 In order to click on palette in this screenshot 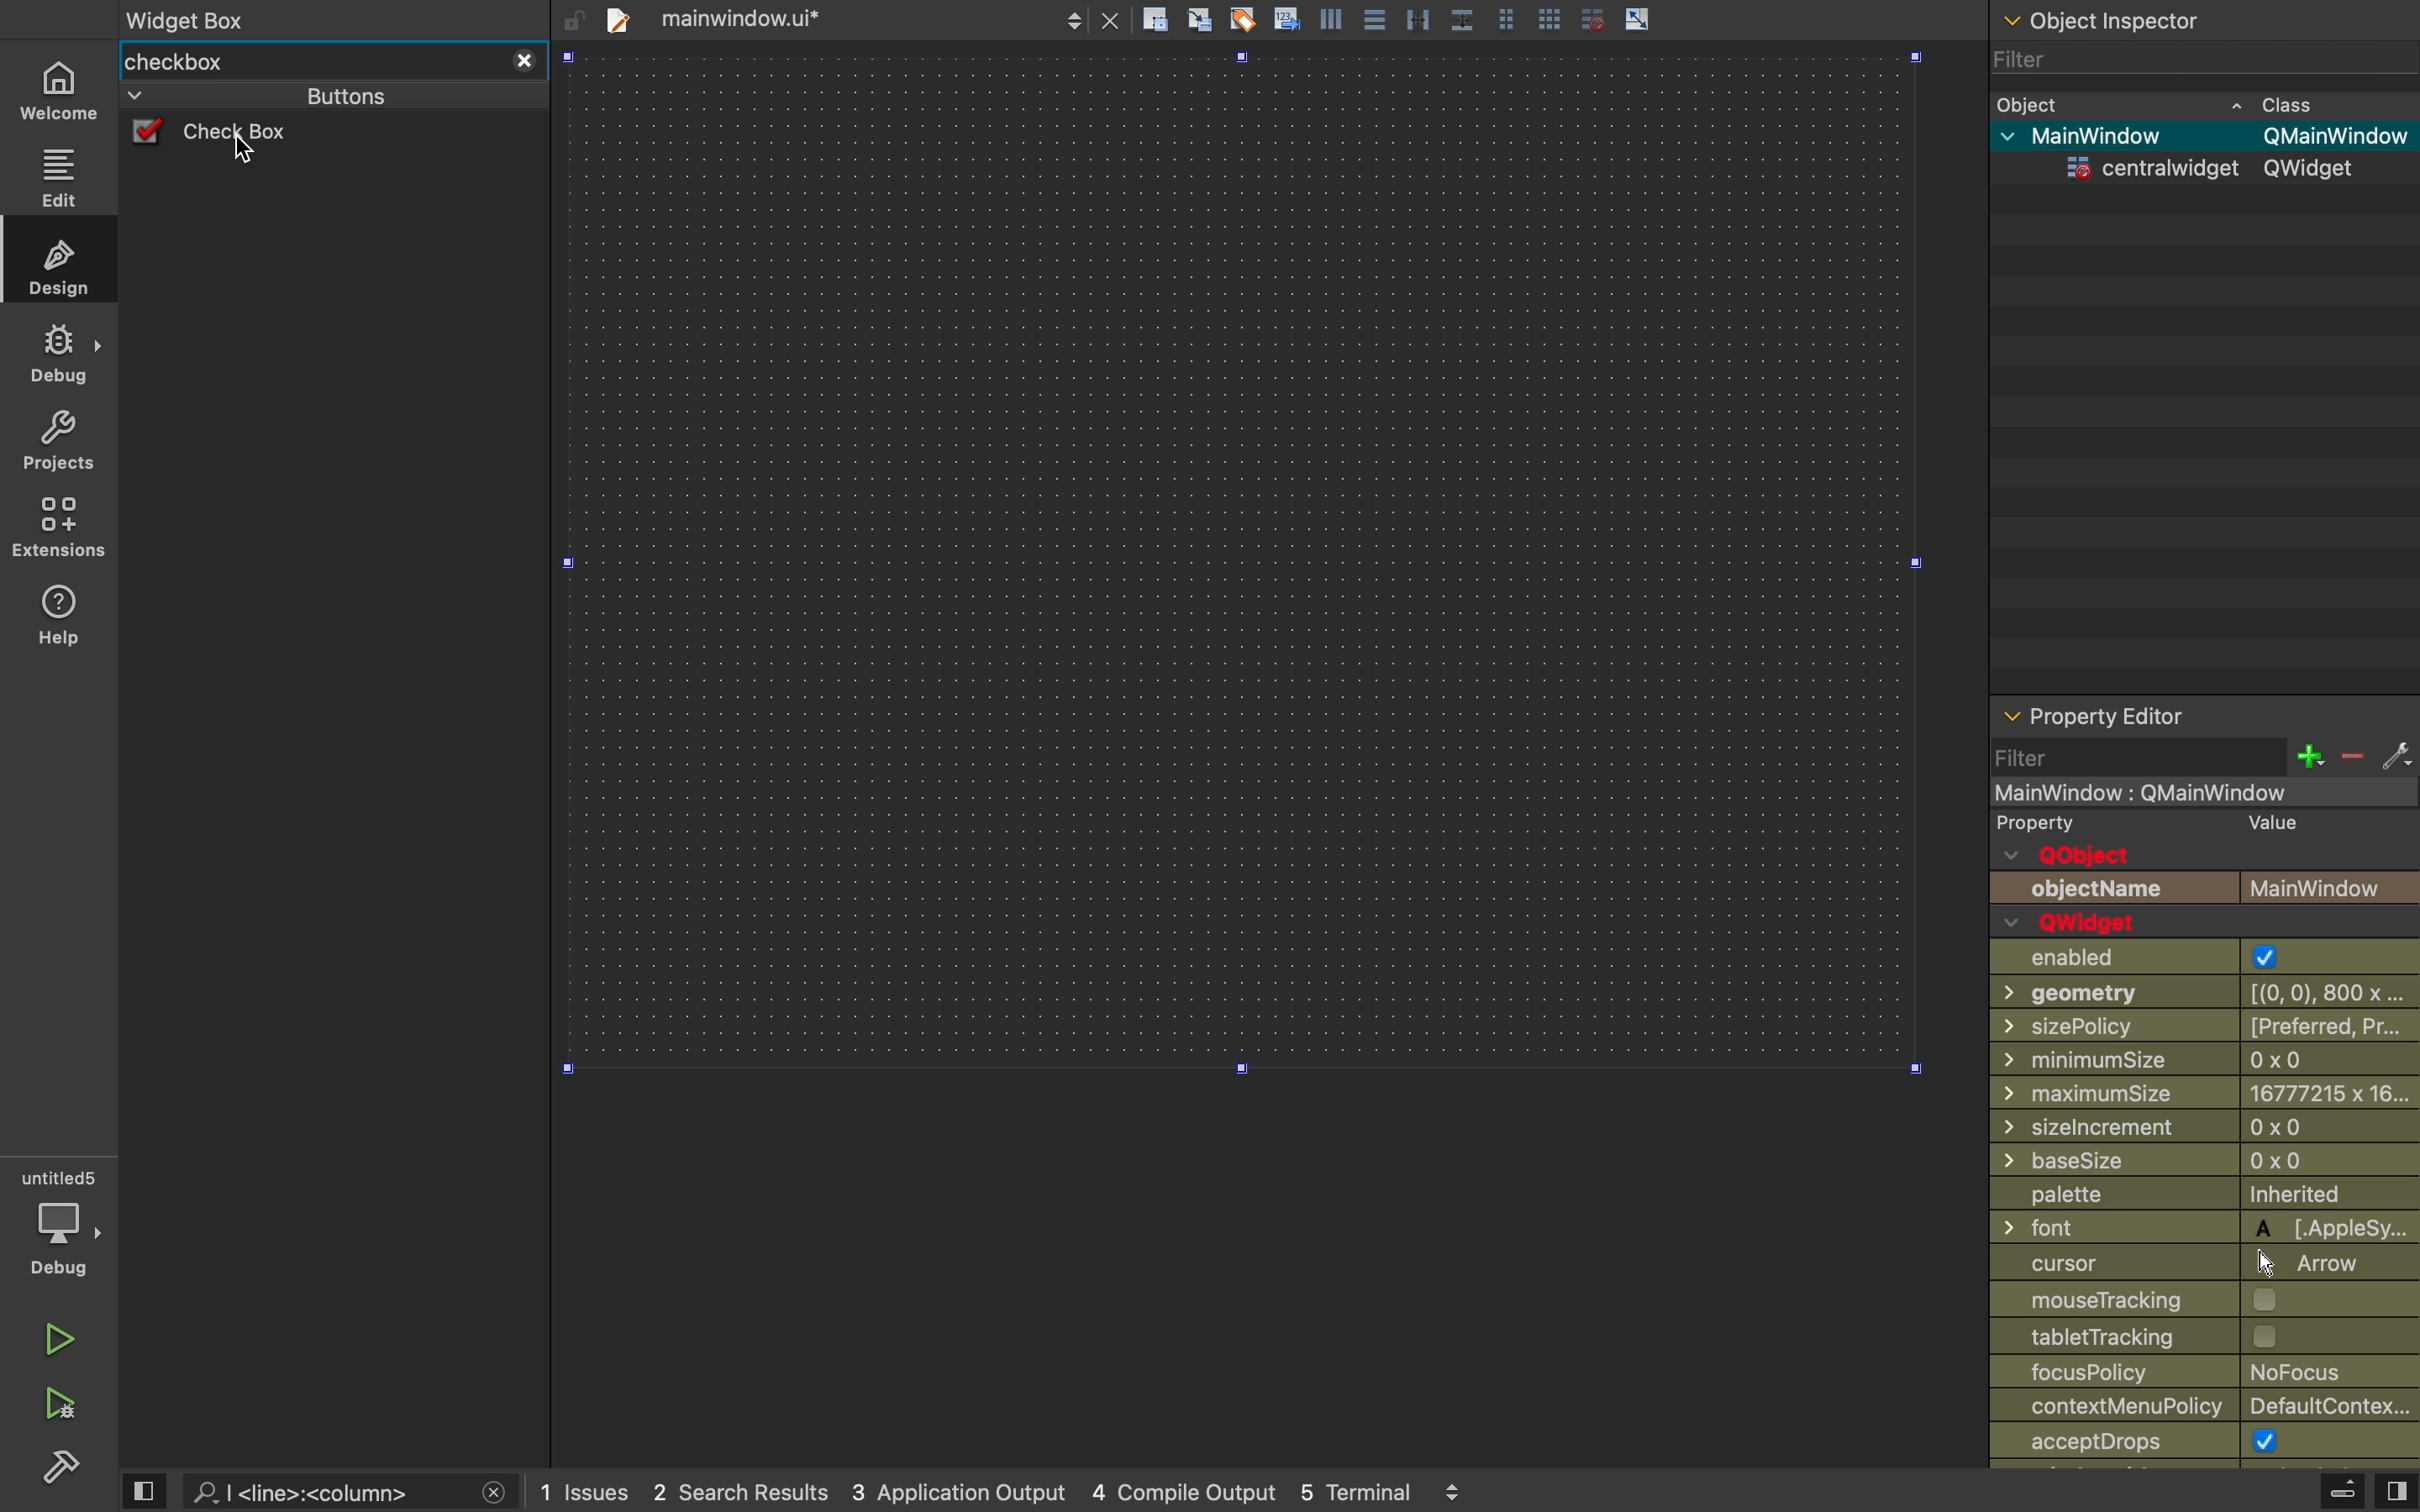, I will do `click(2202, 1197)`.